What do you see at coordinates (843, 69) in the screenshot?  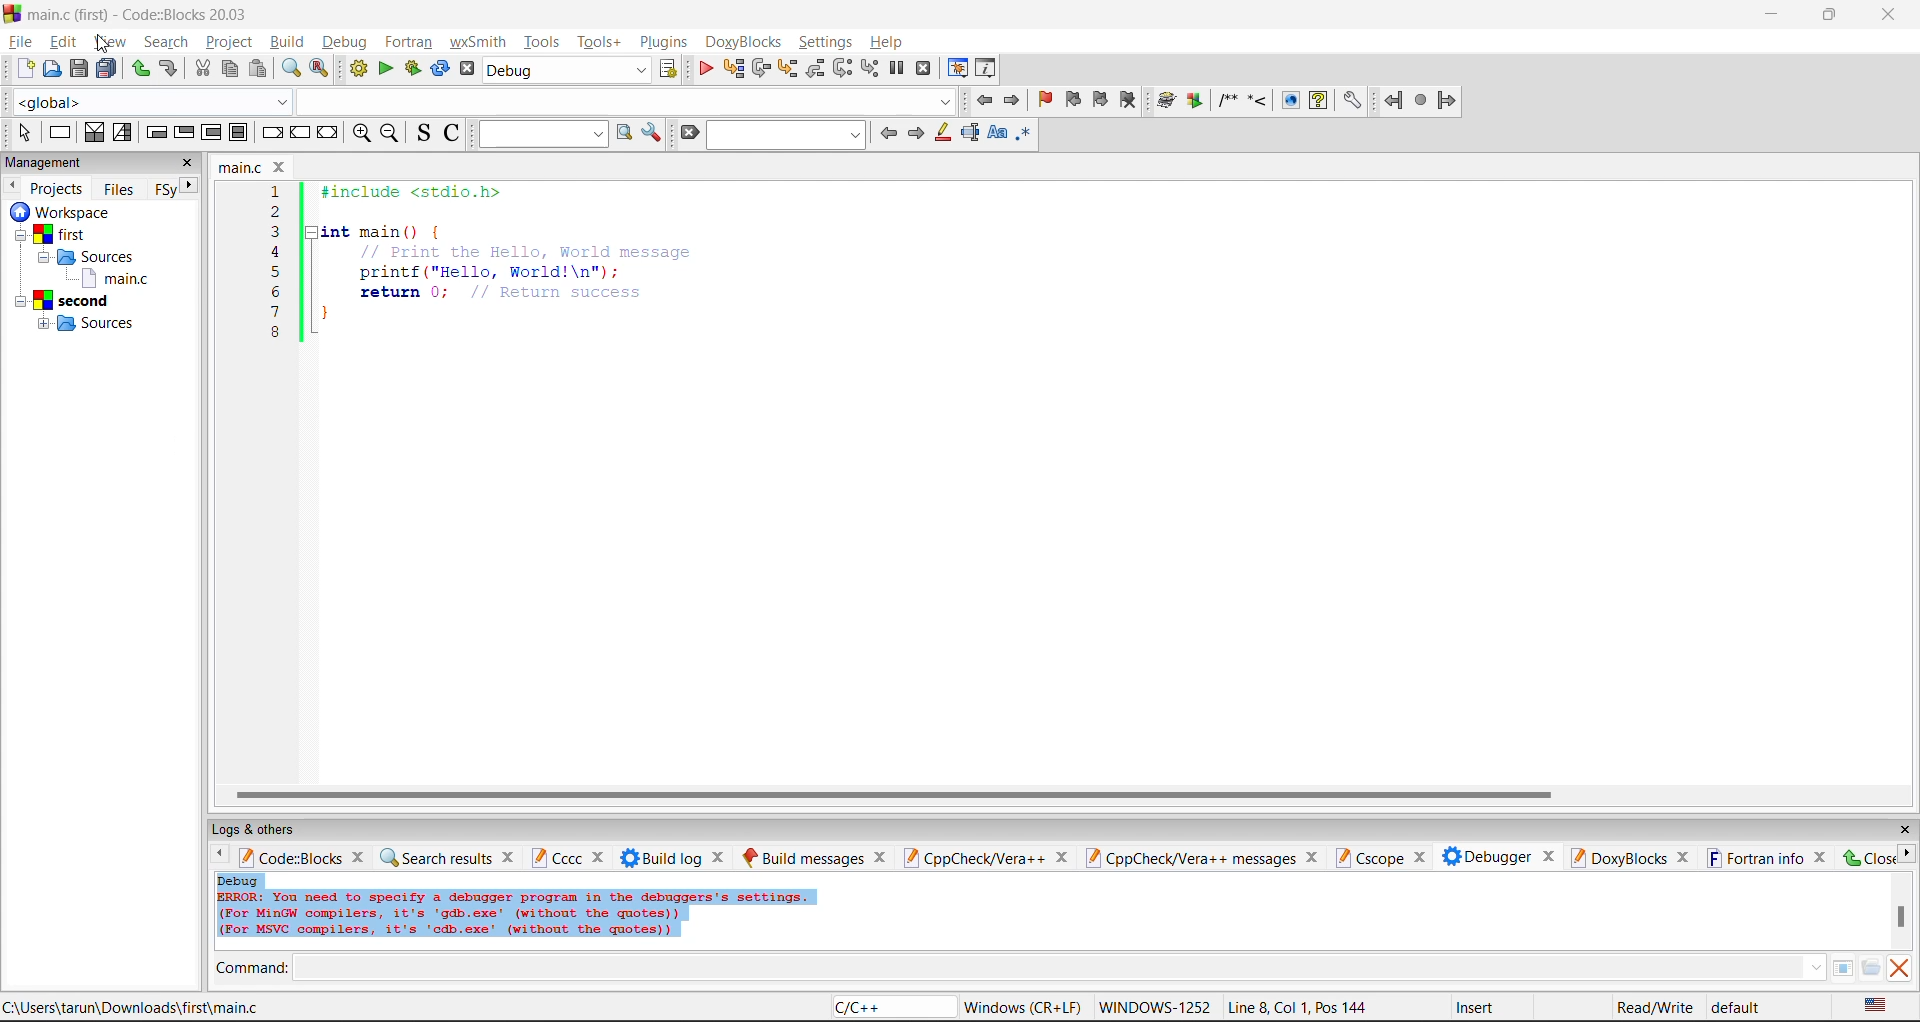 I see `next instruction` at bounding box center [843, 69].